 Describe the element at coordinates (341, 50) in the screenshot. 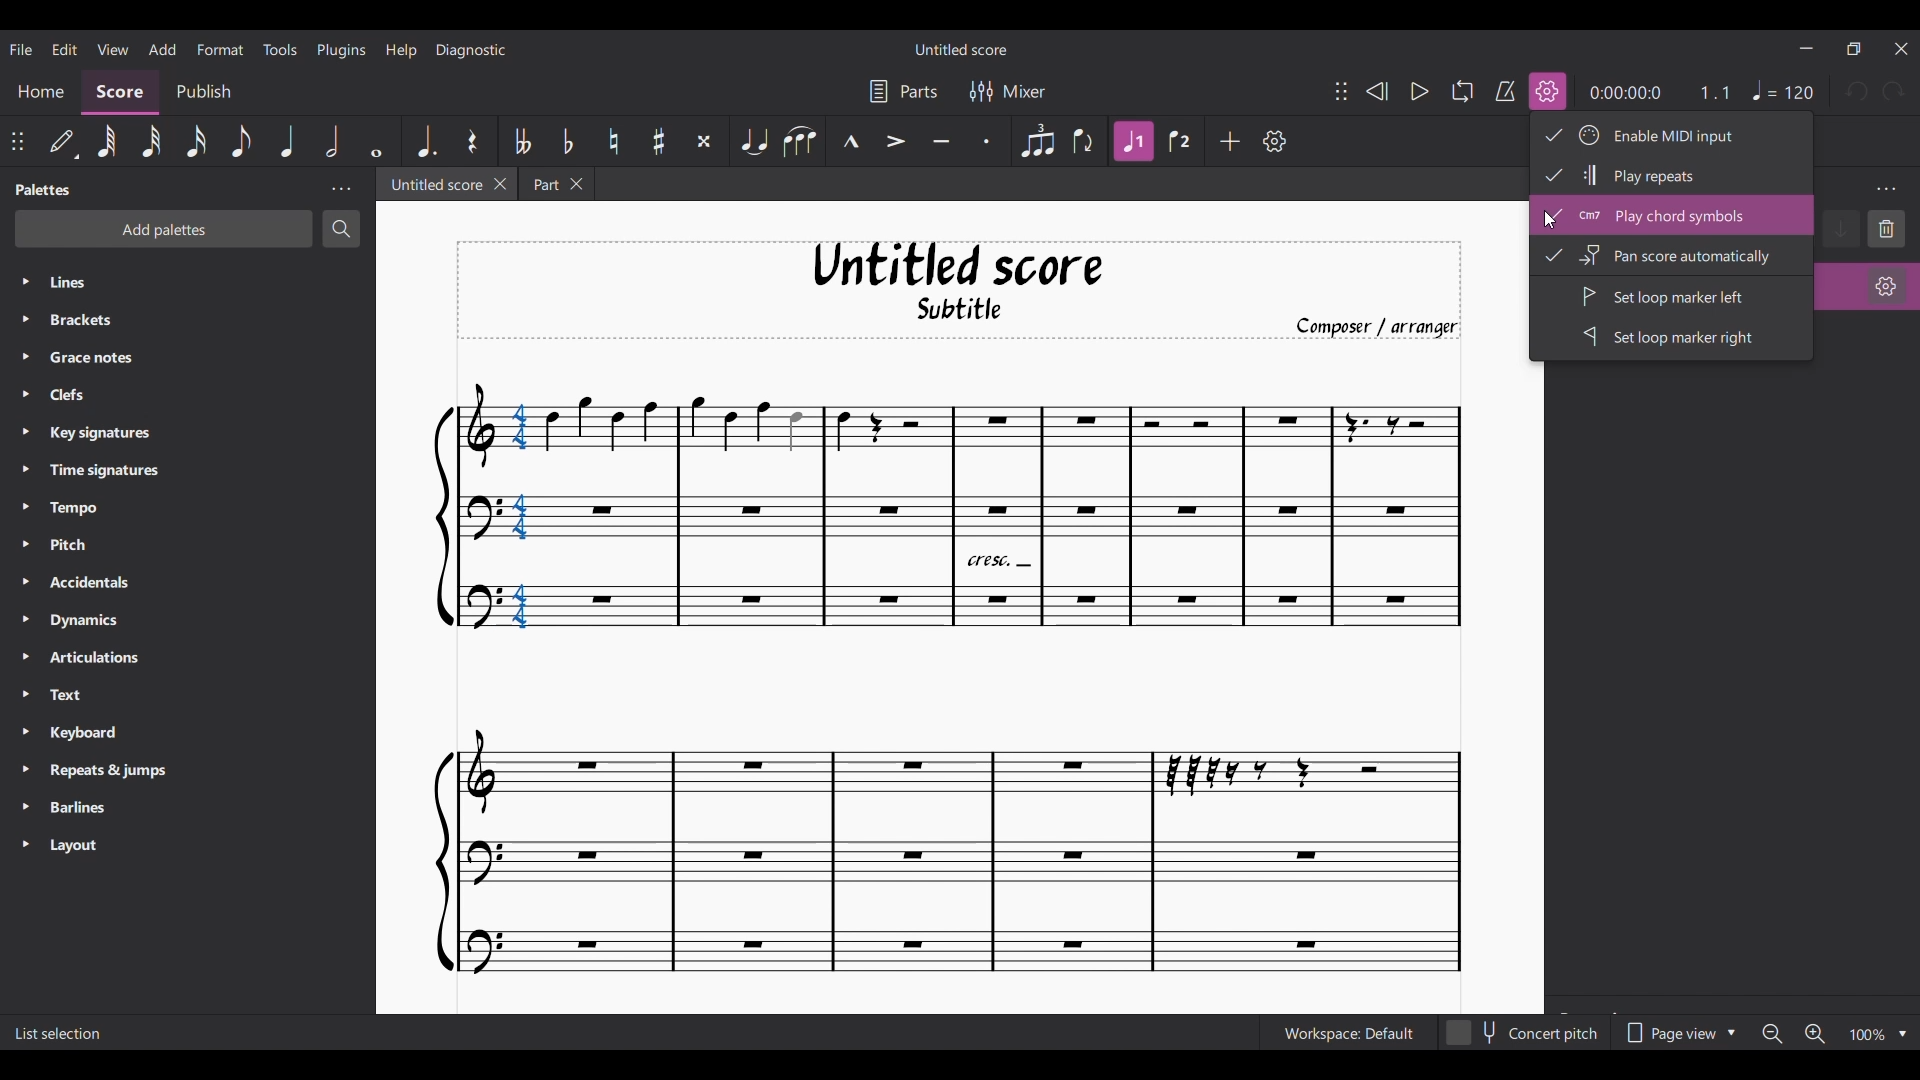

I see `Plugins menu` at that location.